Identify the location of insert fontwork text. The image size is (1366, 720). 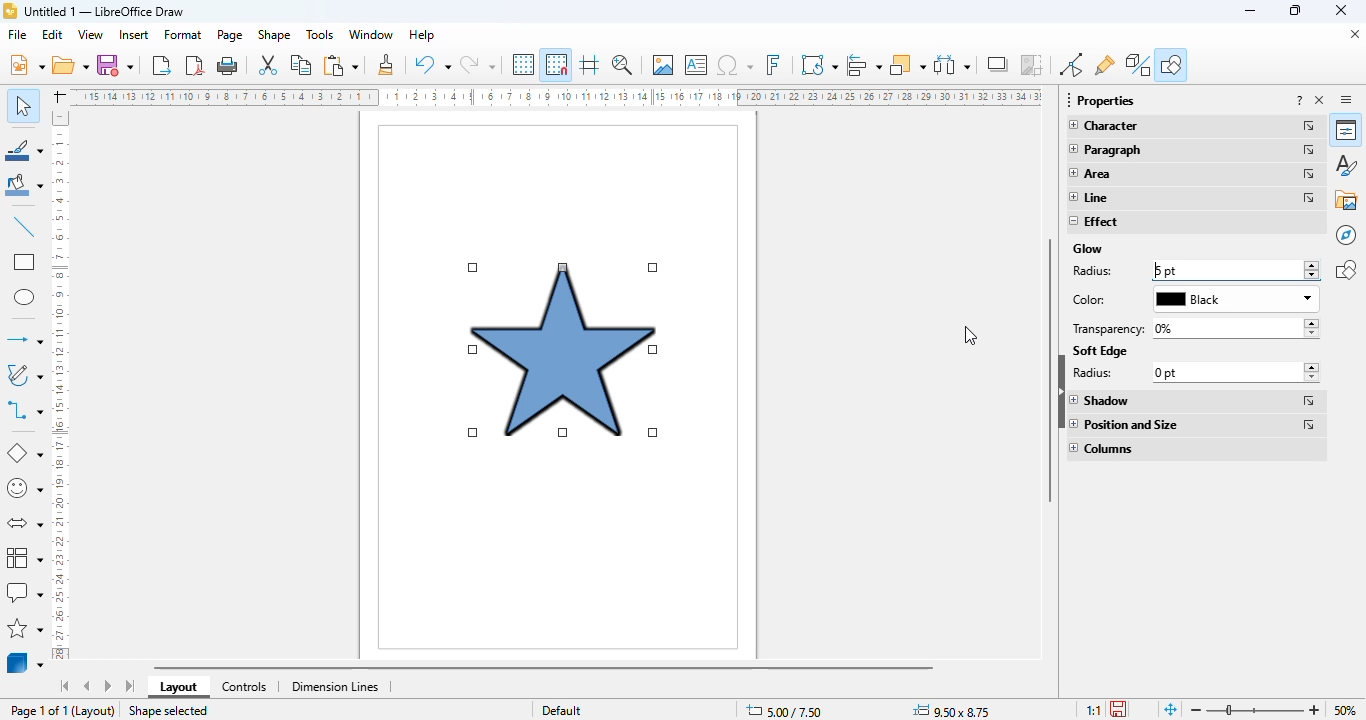
(773, 64).